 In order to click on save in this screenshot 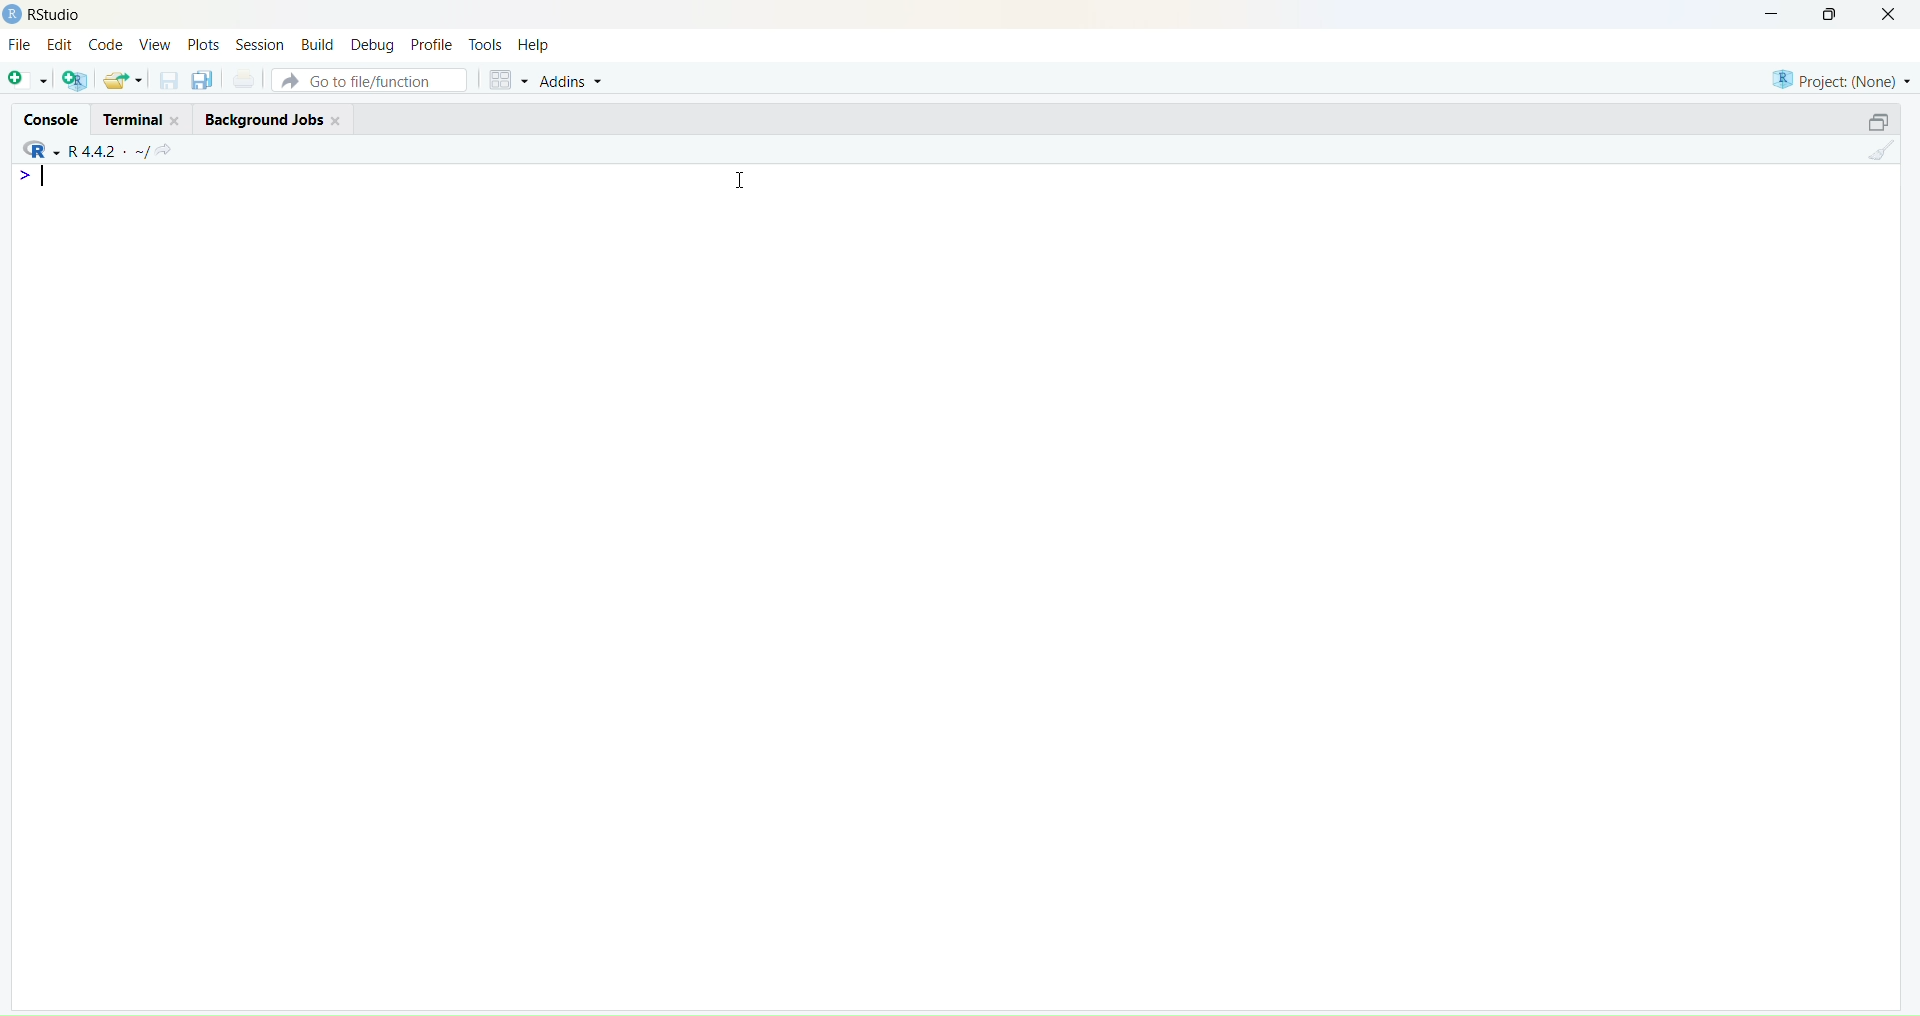, I will do `click(170, 80)`.